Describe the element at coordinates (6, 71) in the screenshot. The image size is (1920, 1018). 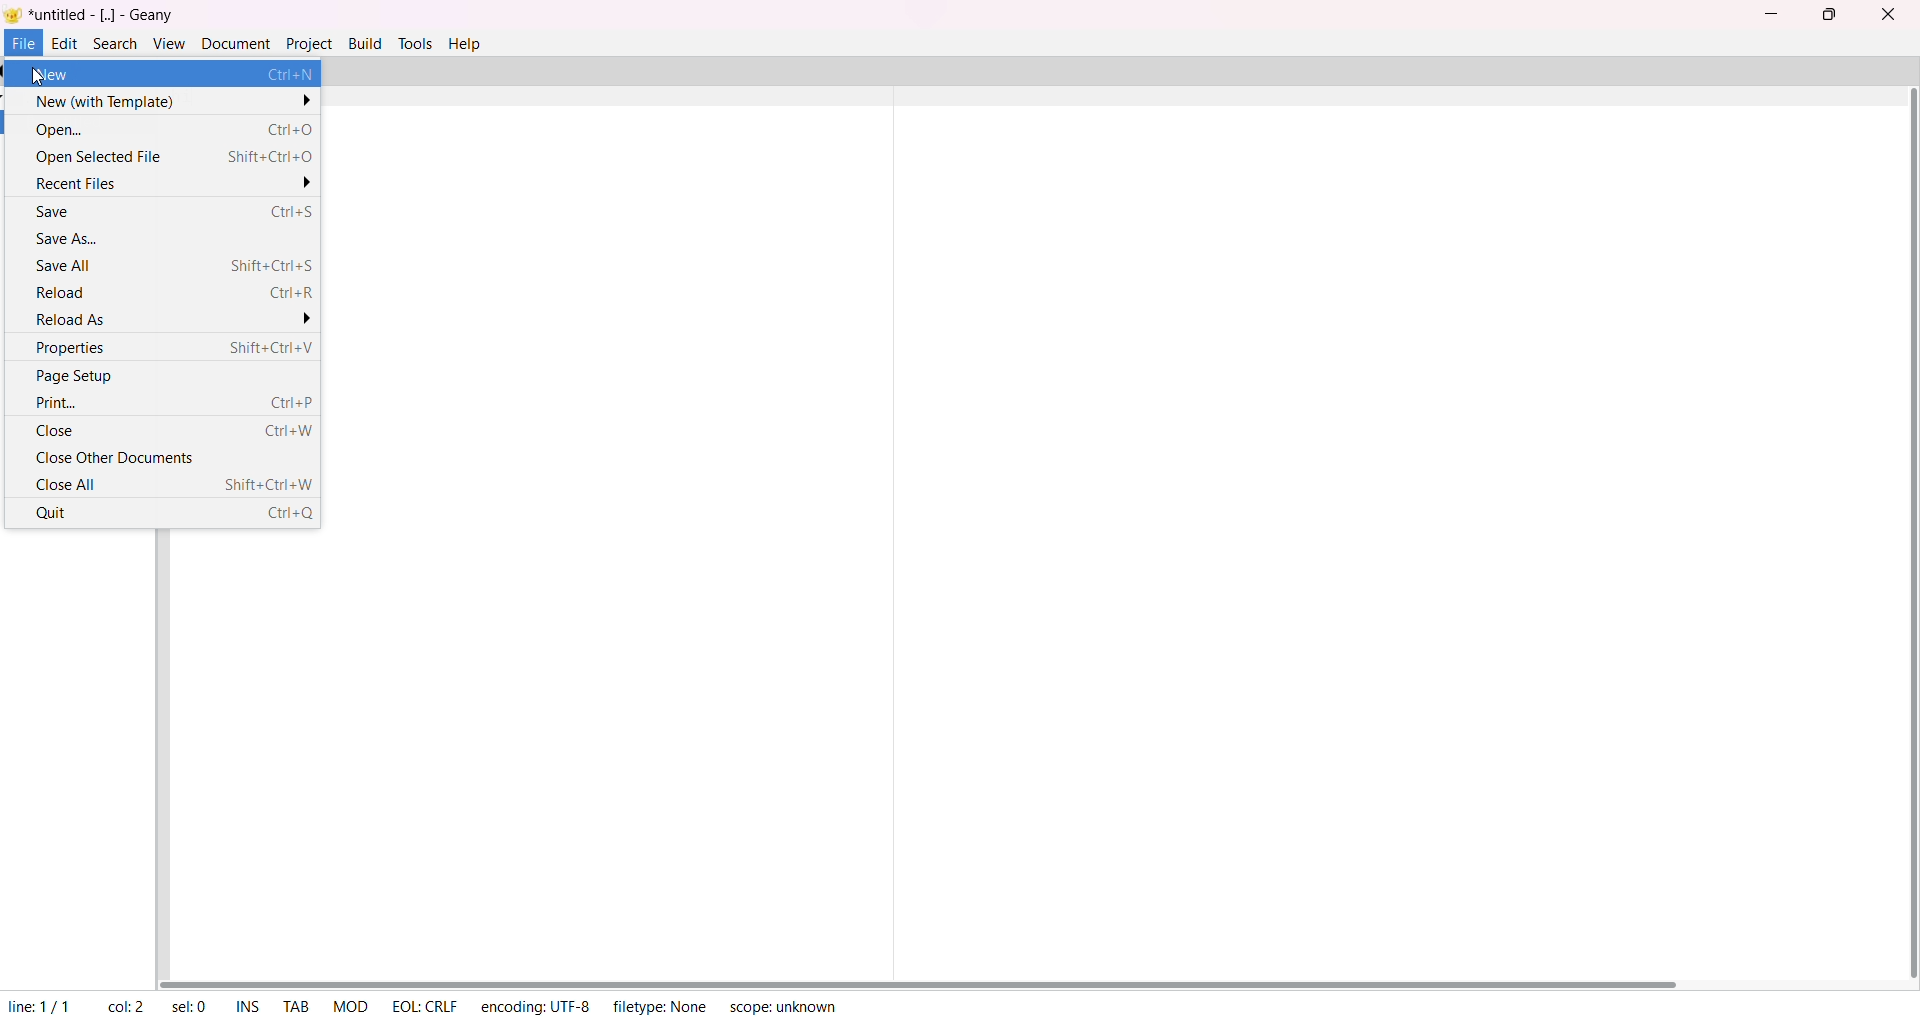
I see `back` at that location.